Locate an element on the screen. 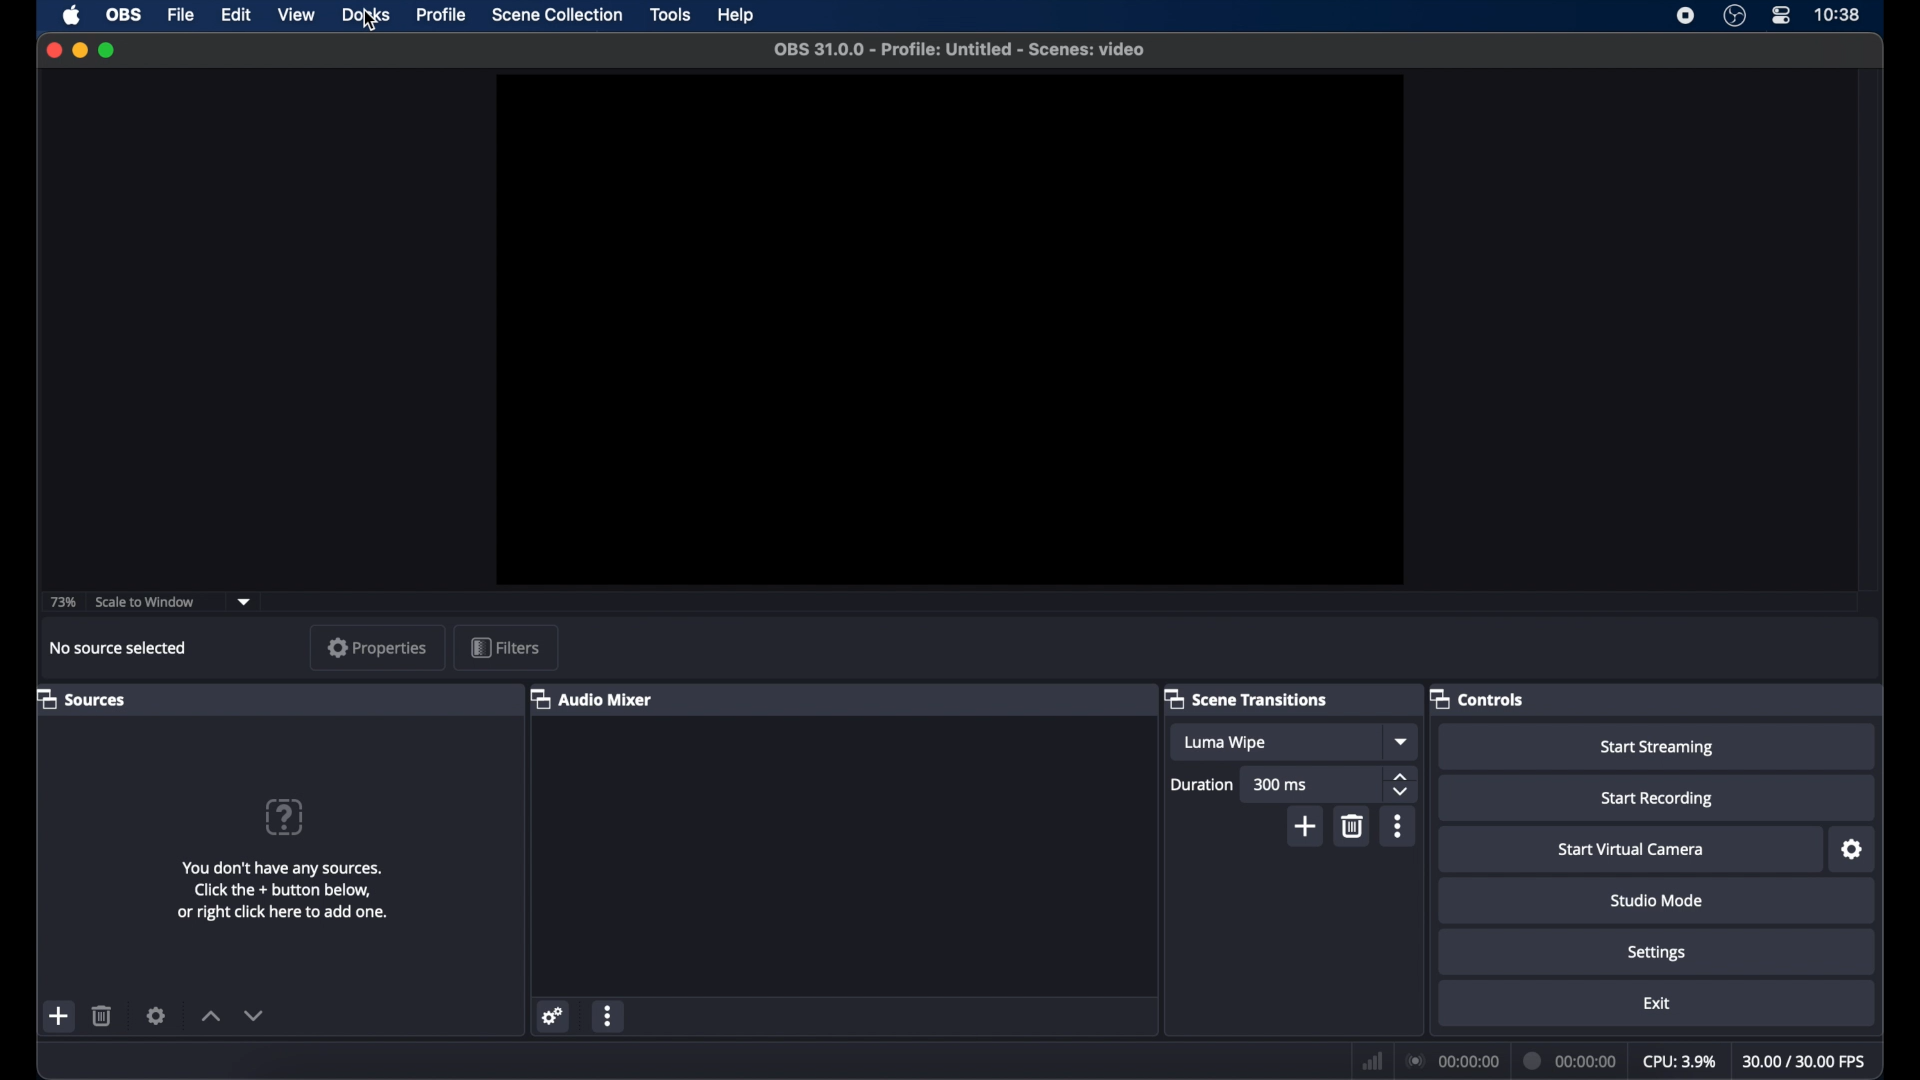 The width and height of the screenshot is (1920, 1080). no source selected is located at coordinates (122, 647).